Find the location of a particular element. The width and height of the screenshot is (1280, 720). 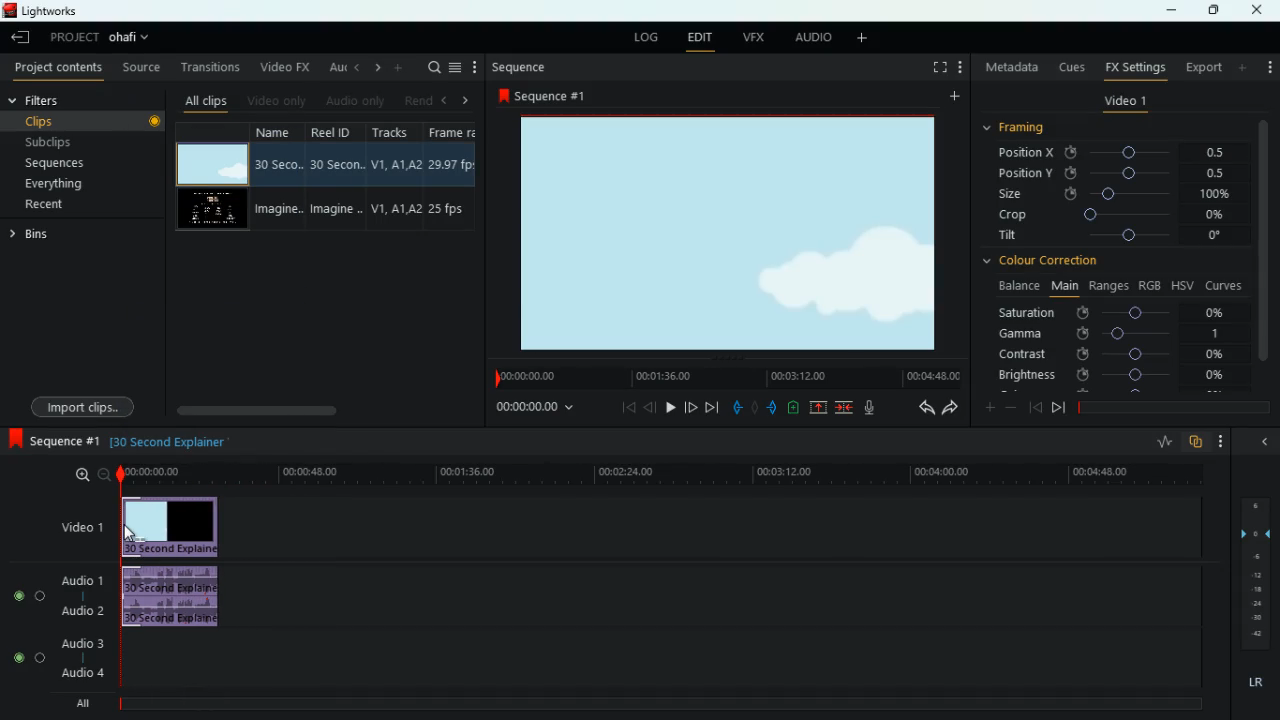

transitions is located at coordinates (208, 66).